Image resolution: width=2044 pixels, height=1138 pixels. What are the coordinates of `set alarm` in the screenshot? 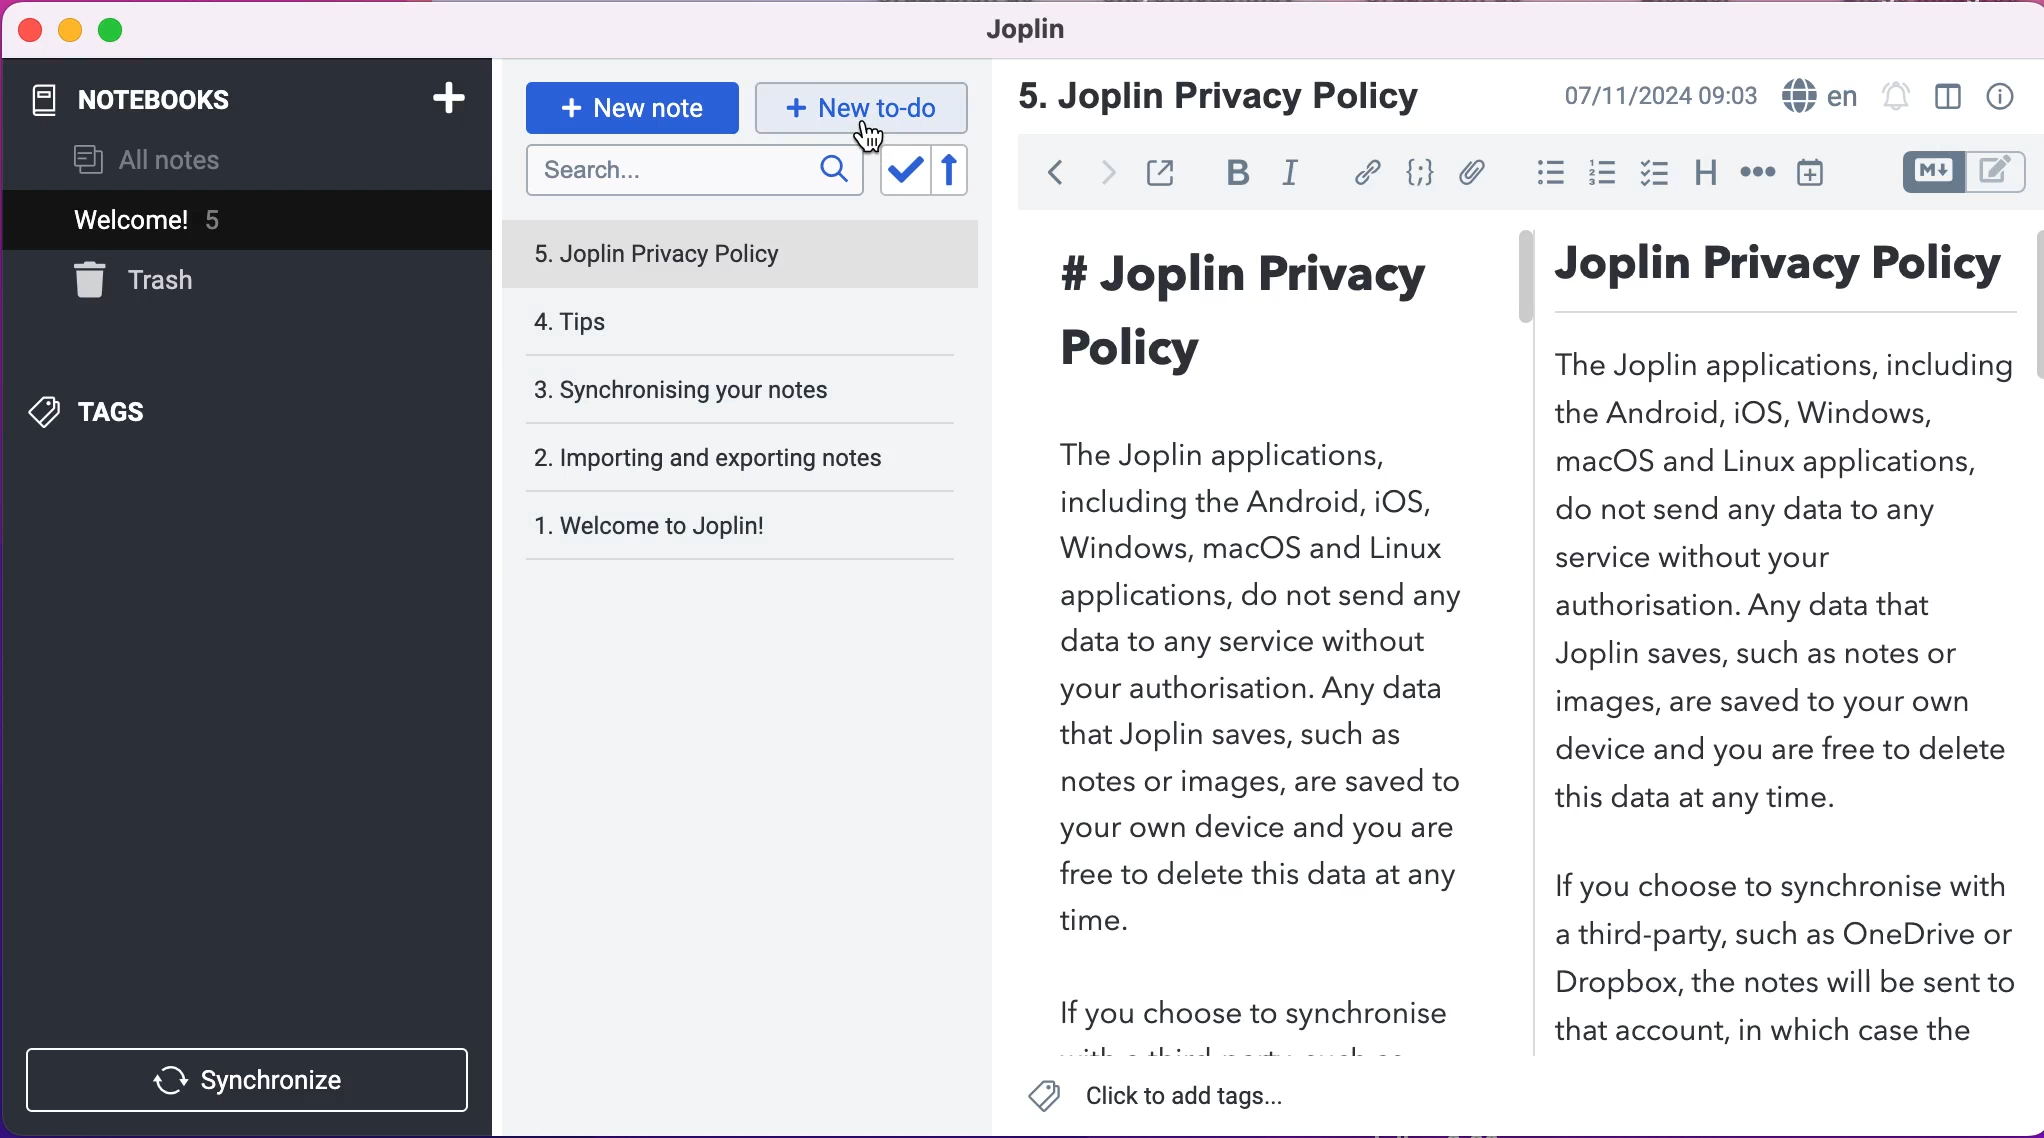 It's located at (1892, 93).